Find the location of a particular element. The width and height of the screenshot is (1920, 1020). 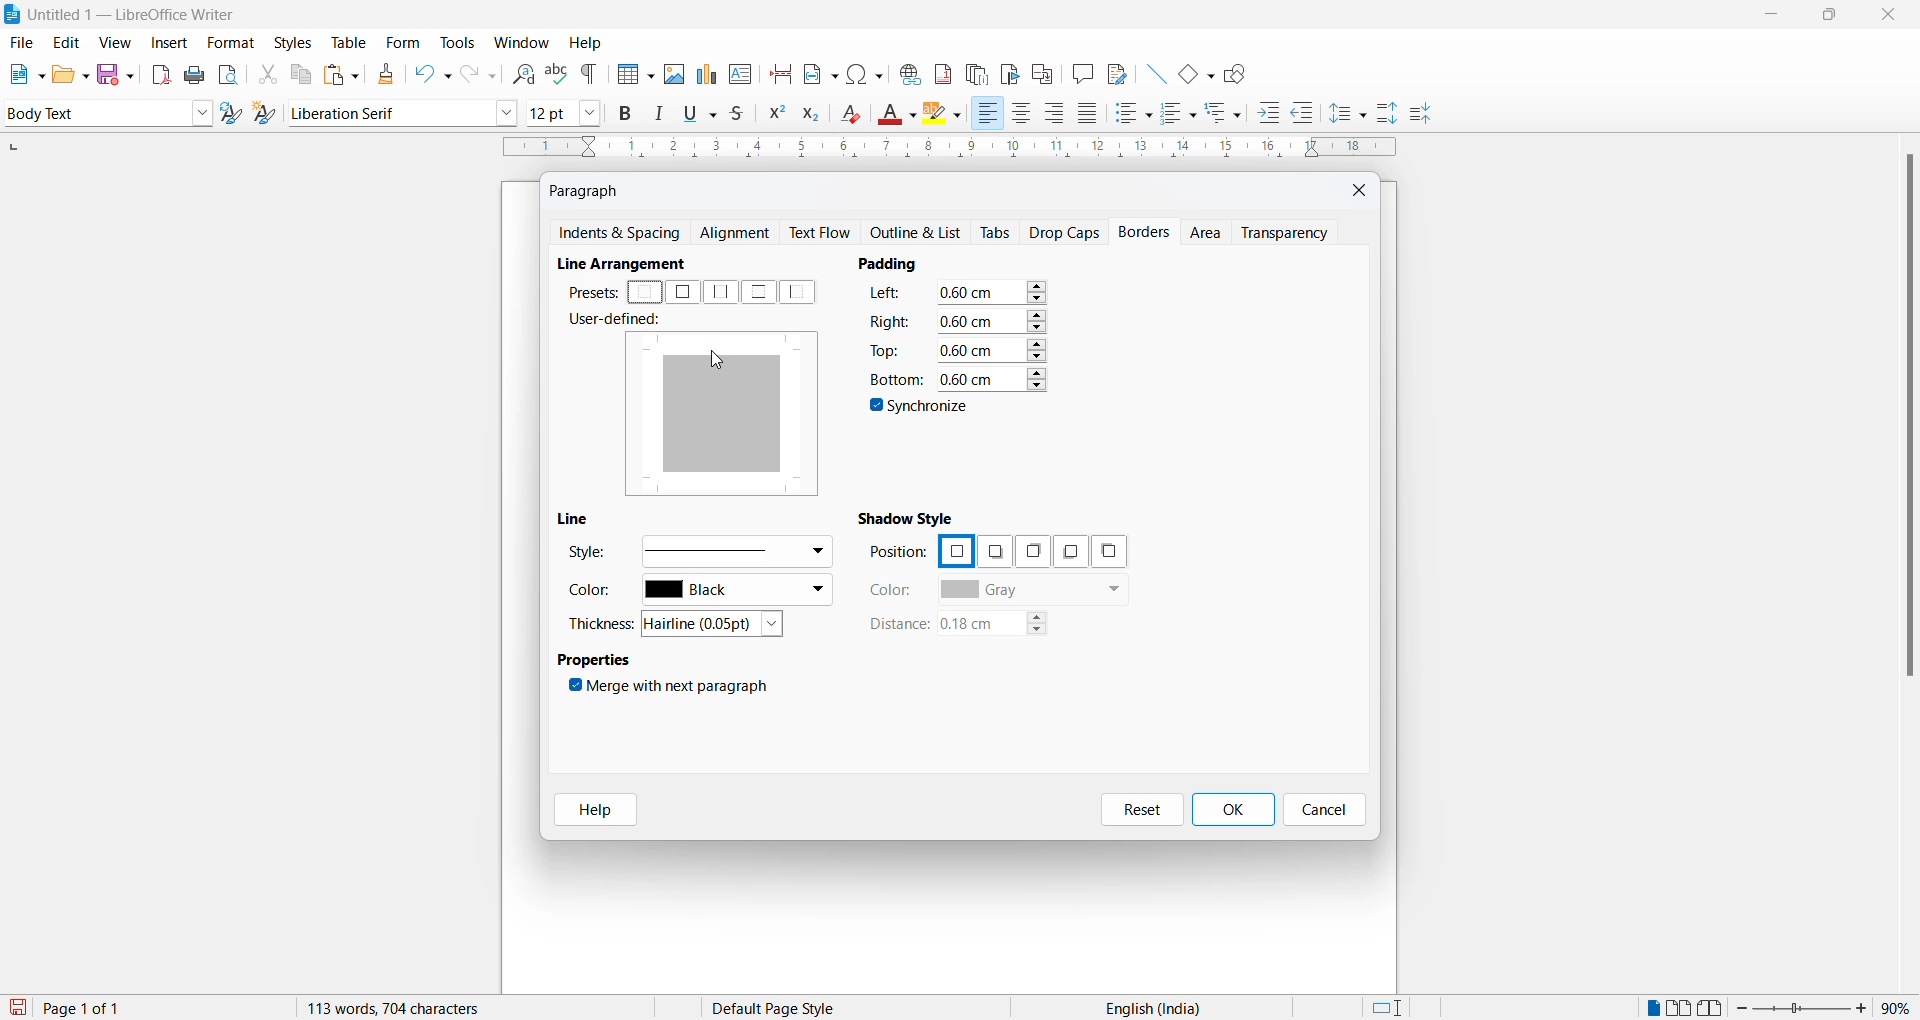

window is located at coordinates (523, 43).